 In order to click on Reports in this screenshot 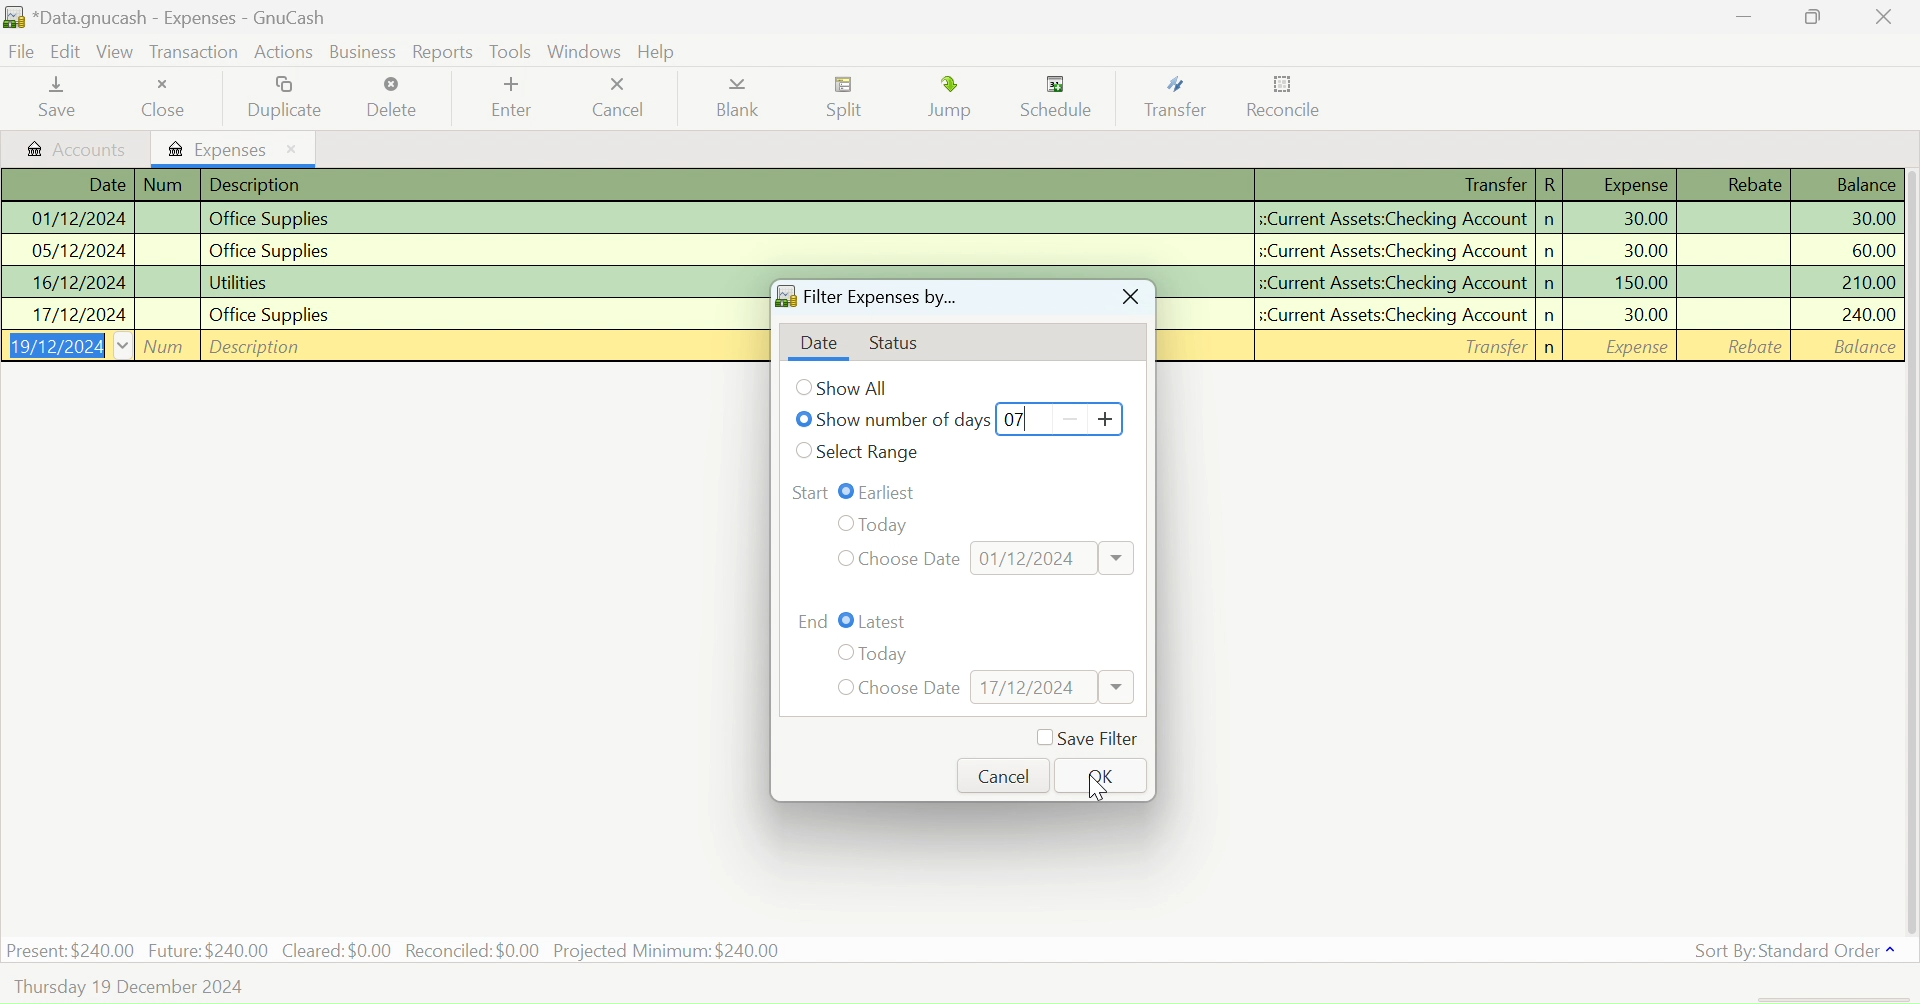, I will do `click(444, 52)`.